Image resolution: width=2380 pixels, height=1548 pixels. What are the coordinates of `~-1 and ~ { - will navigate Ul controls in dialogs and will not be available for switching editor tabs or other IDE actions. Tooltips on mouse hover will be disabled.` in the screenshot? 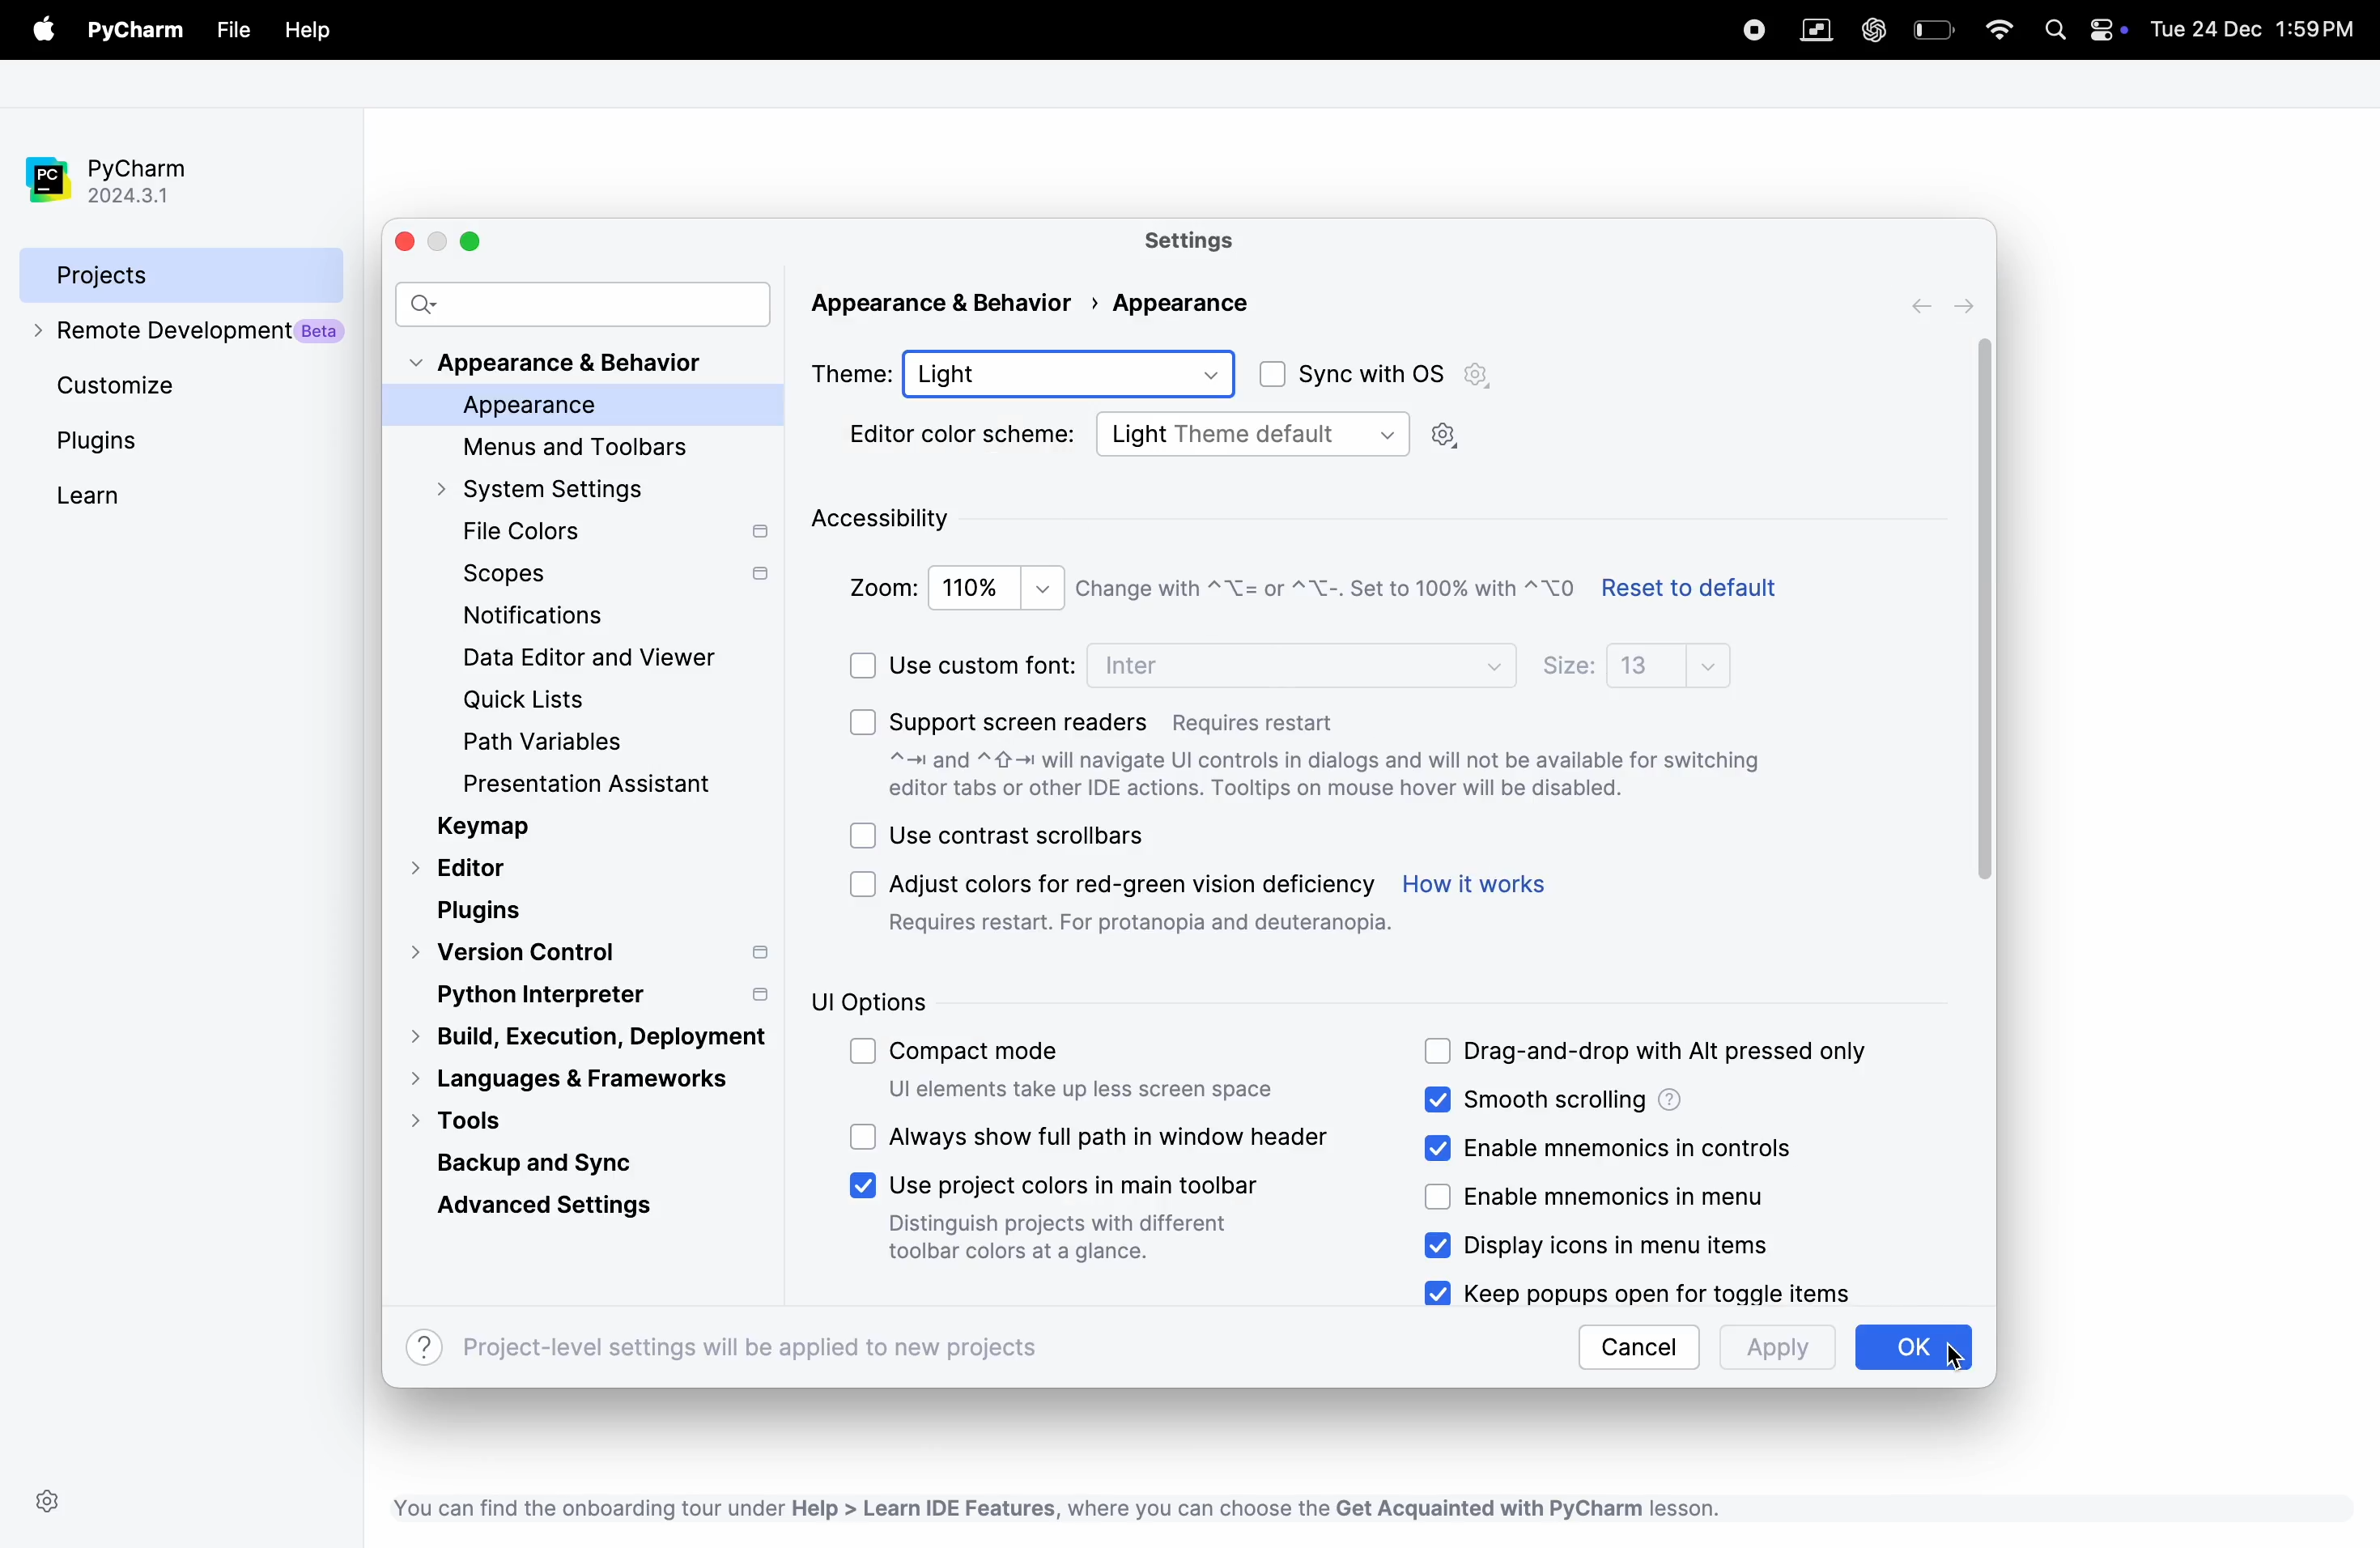 It's located at (1344, 773).